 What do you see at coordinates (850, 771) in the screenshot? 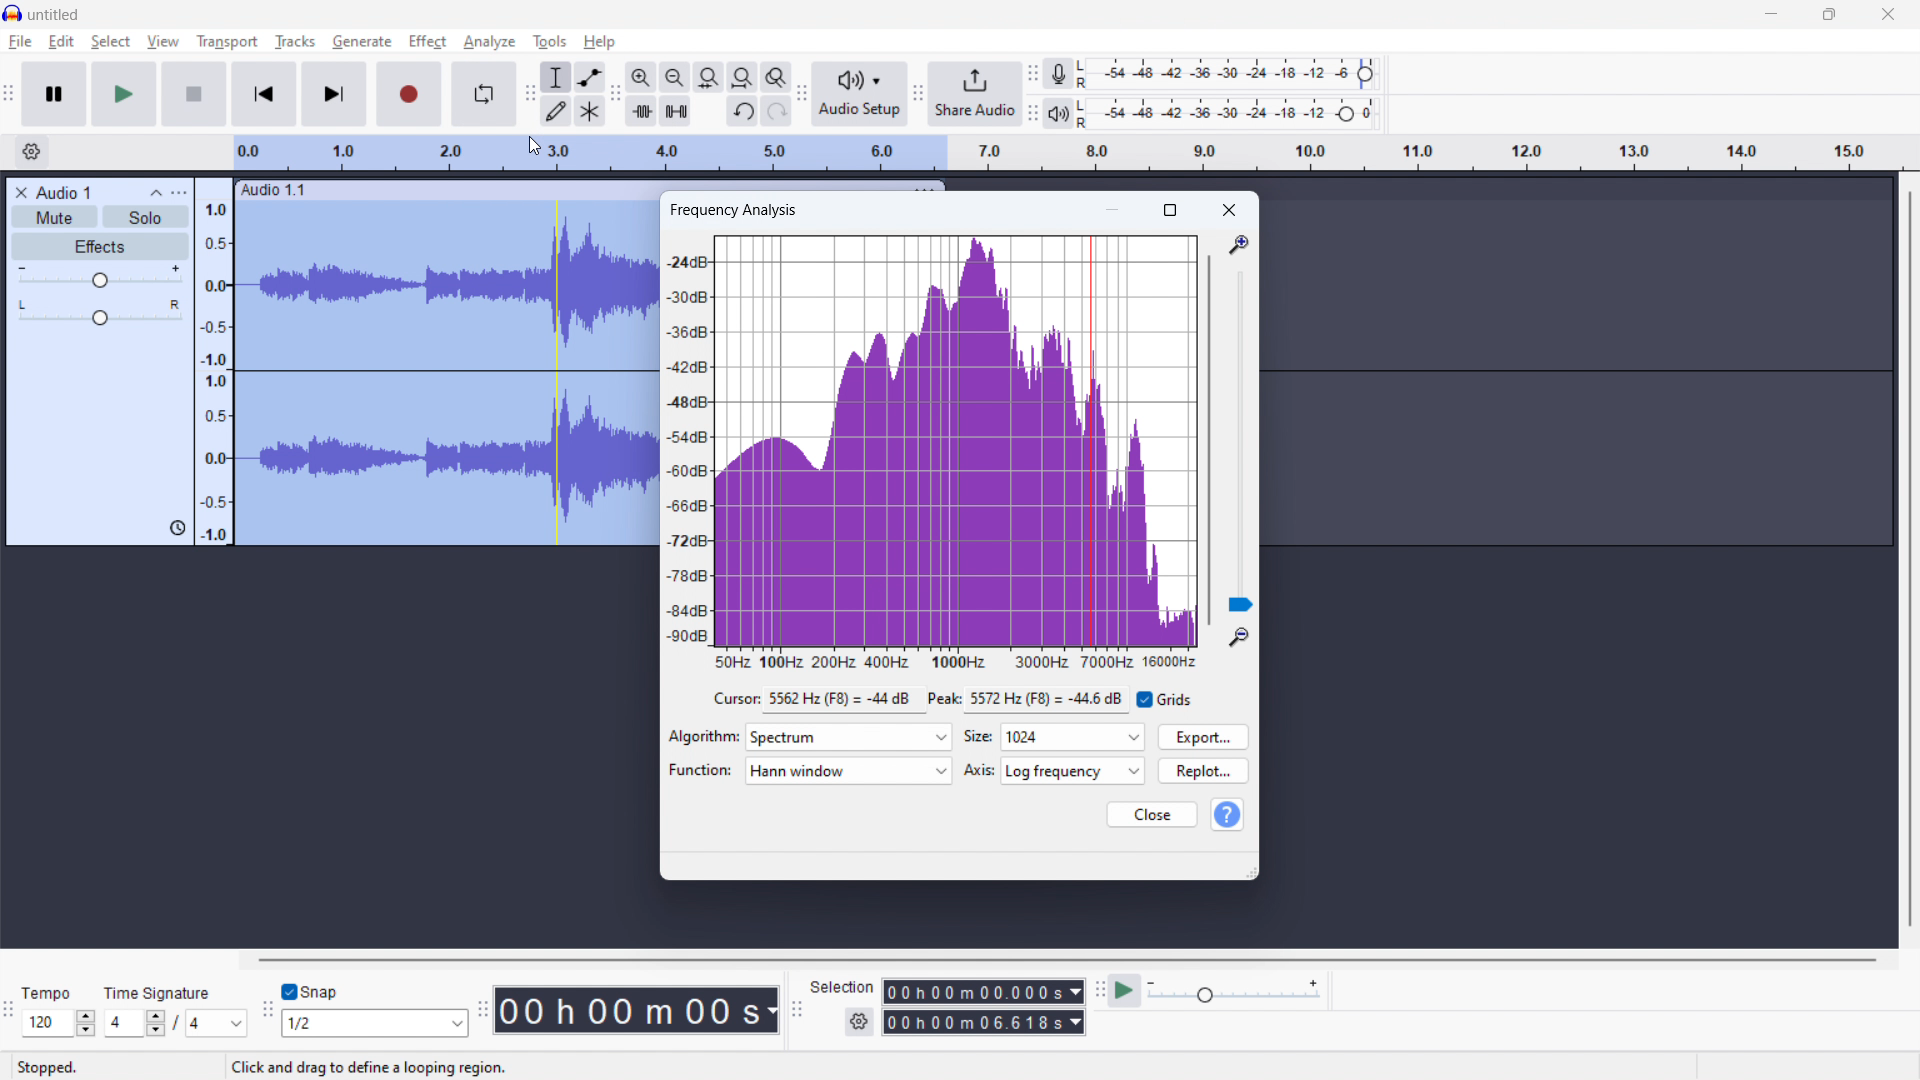
I see `set function` at bounding box center [850, 771].